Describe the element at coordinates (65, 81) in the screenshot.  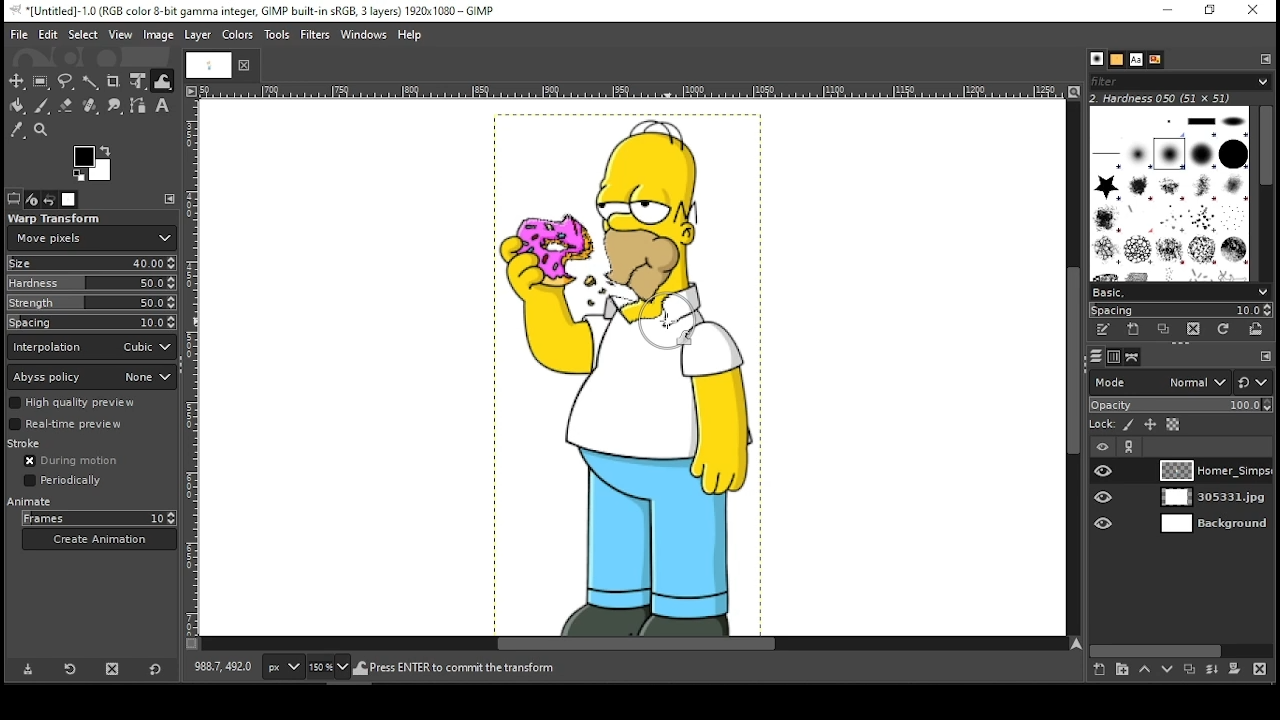
I see `freehand select tool` at that location.